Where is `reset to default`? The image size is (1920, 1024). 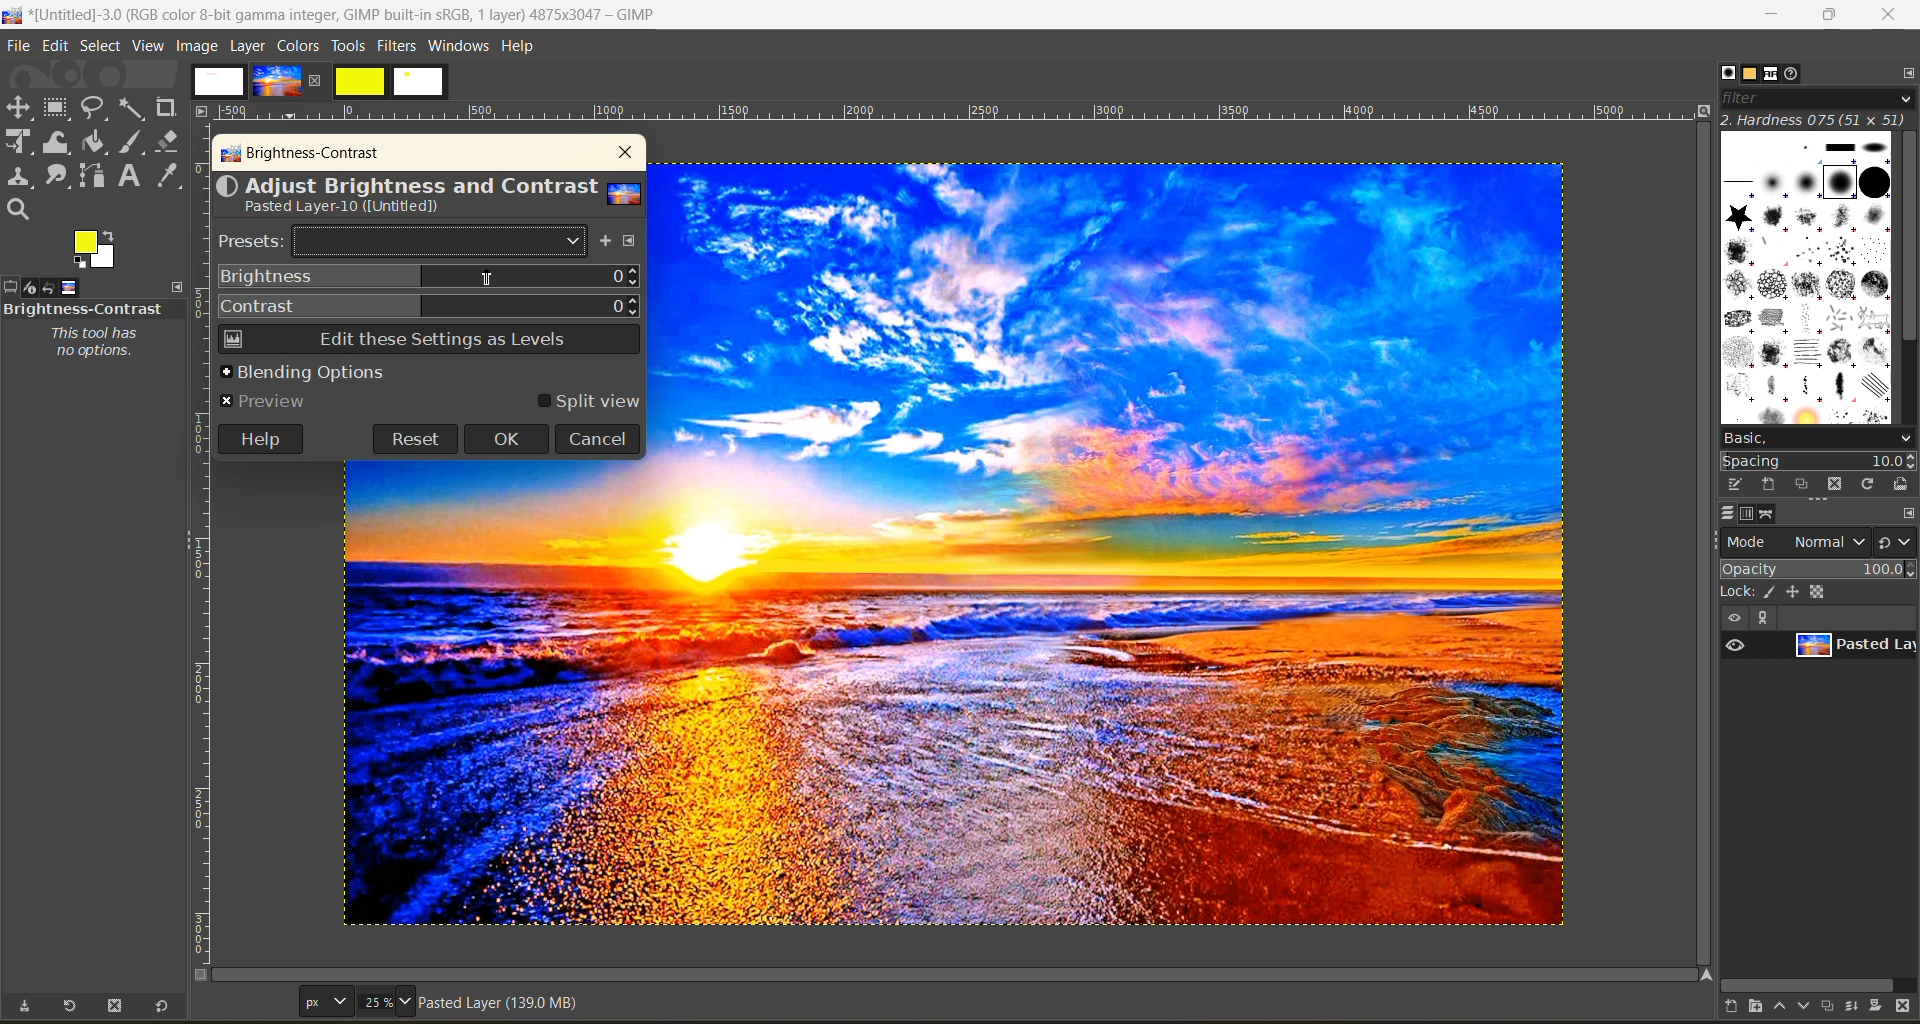
reset to default is located at coordinates (162, 1005).